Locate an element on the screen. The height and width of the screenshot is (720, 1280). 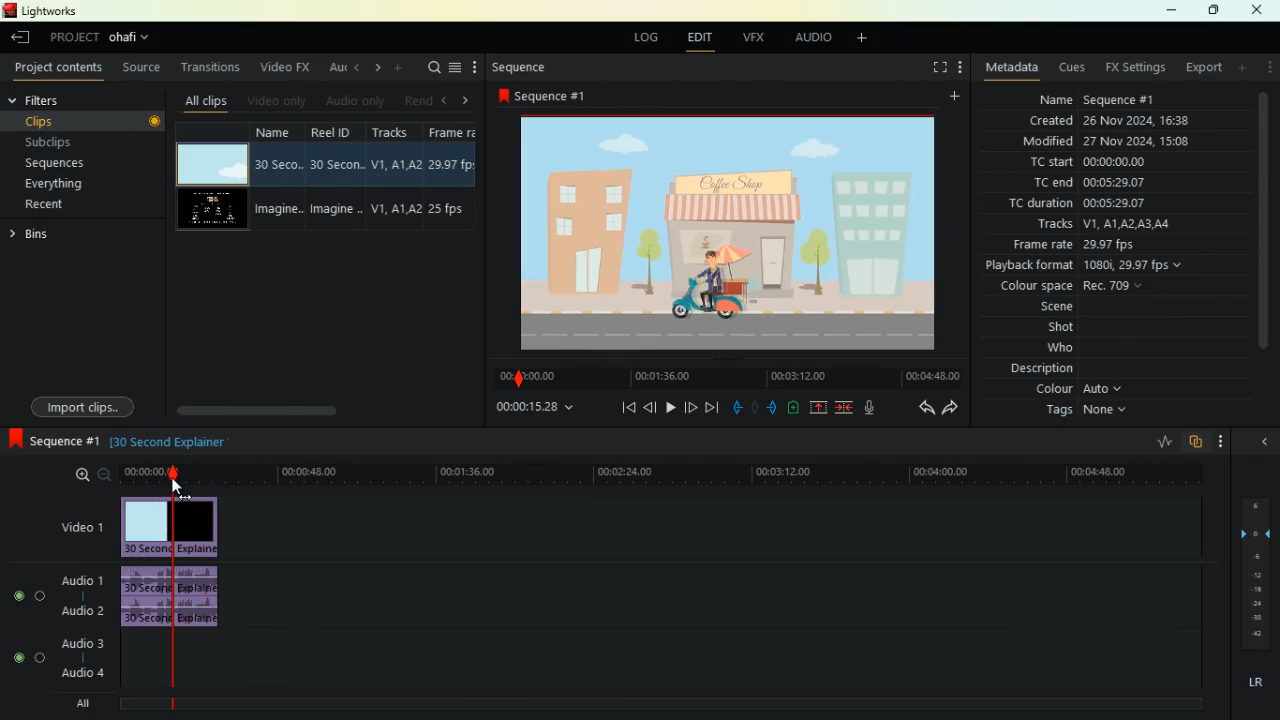
vfx is located at coordinates (750, 38).